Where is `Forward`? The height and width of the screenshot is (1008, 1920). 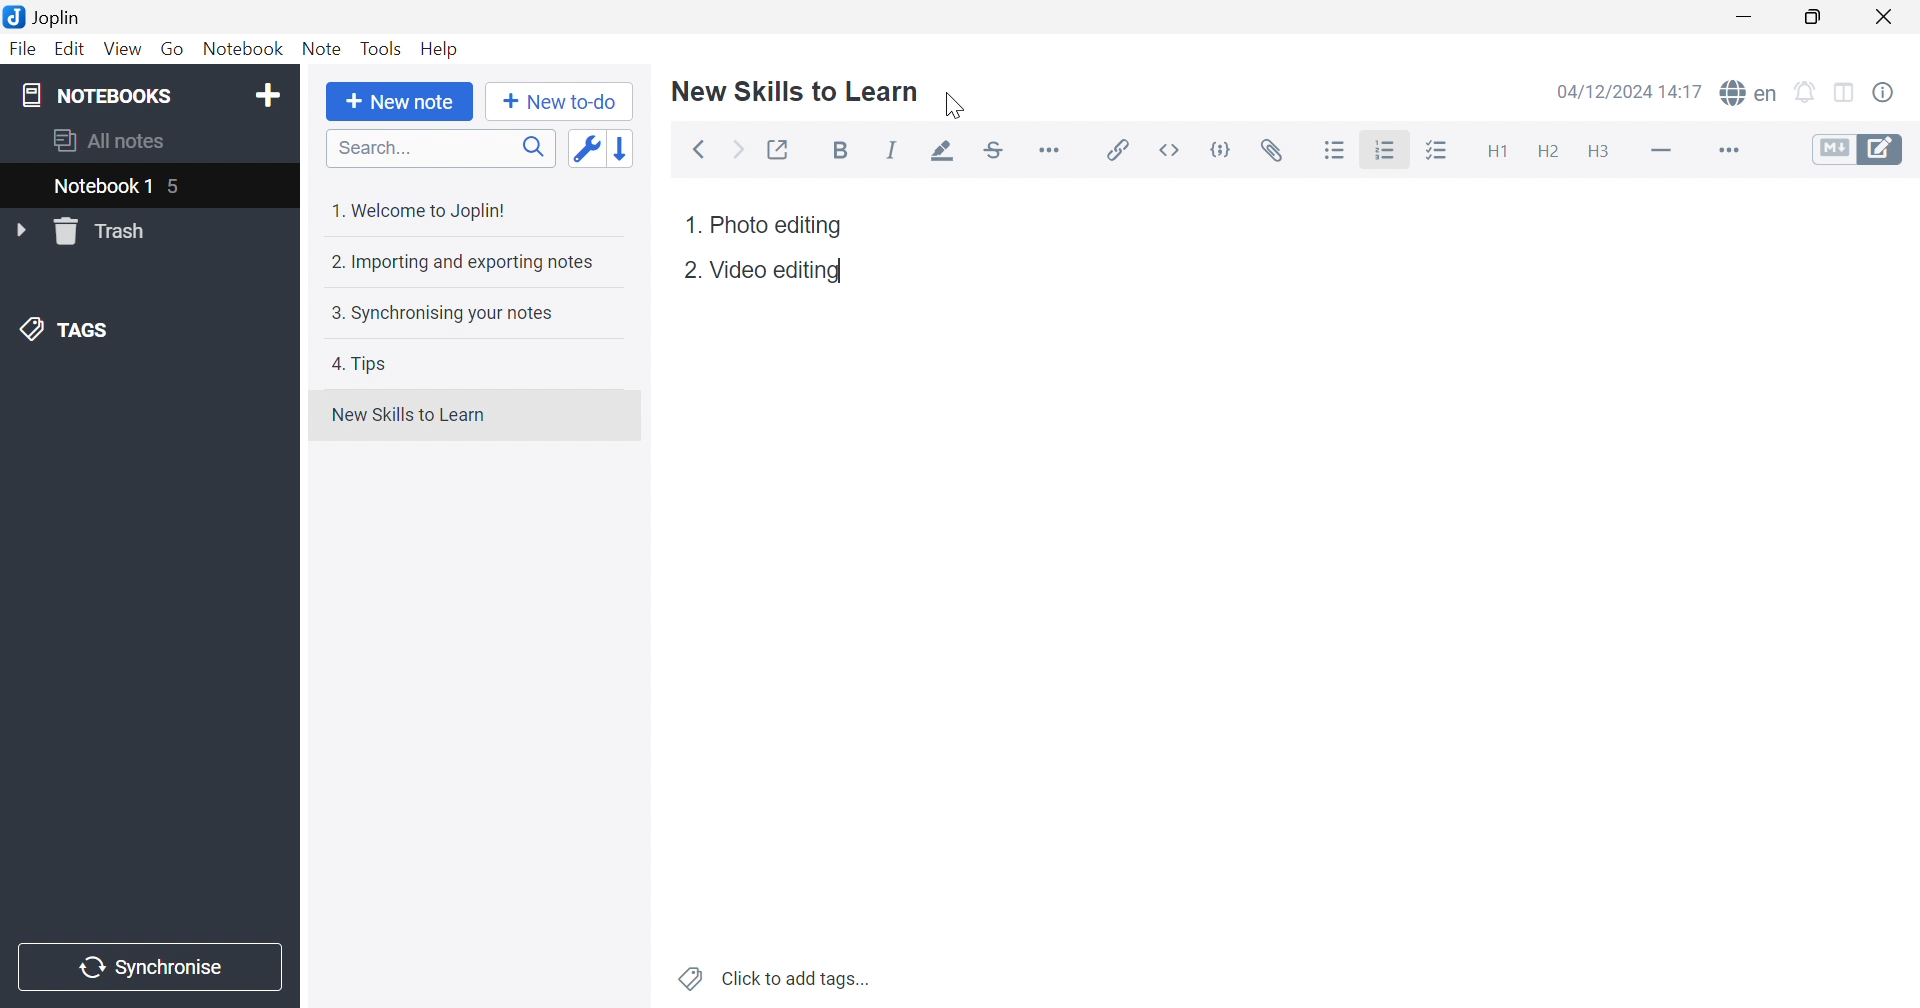 Forward is located at coordinates (739, 152).